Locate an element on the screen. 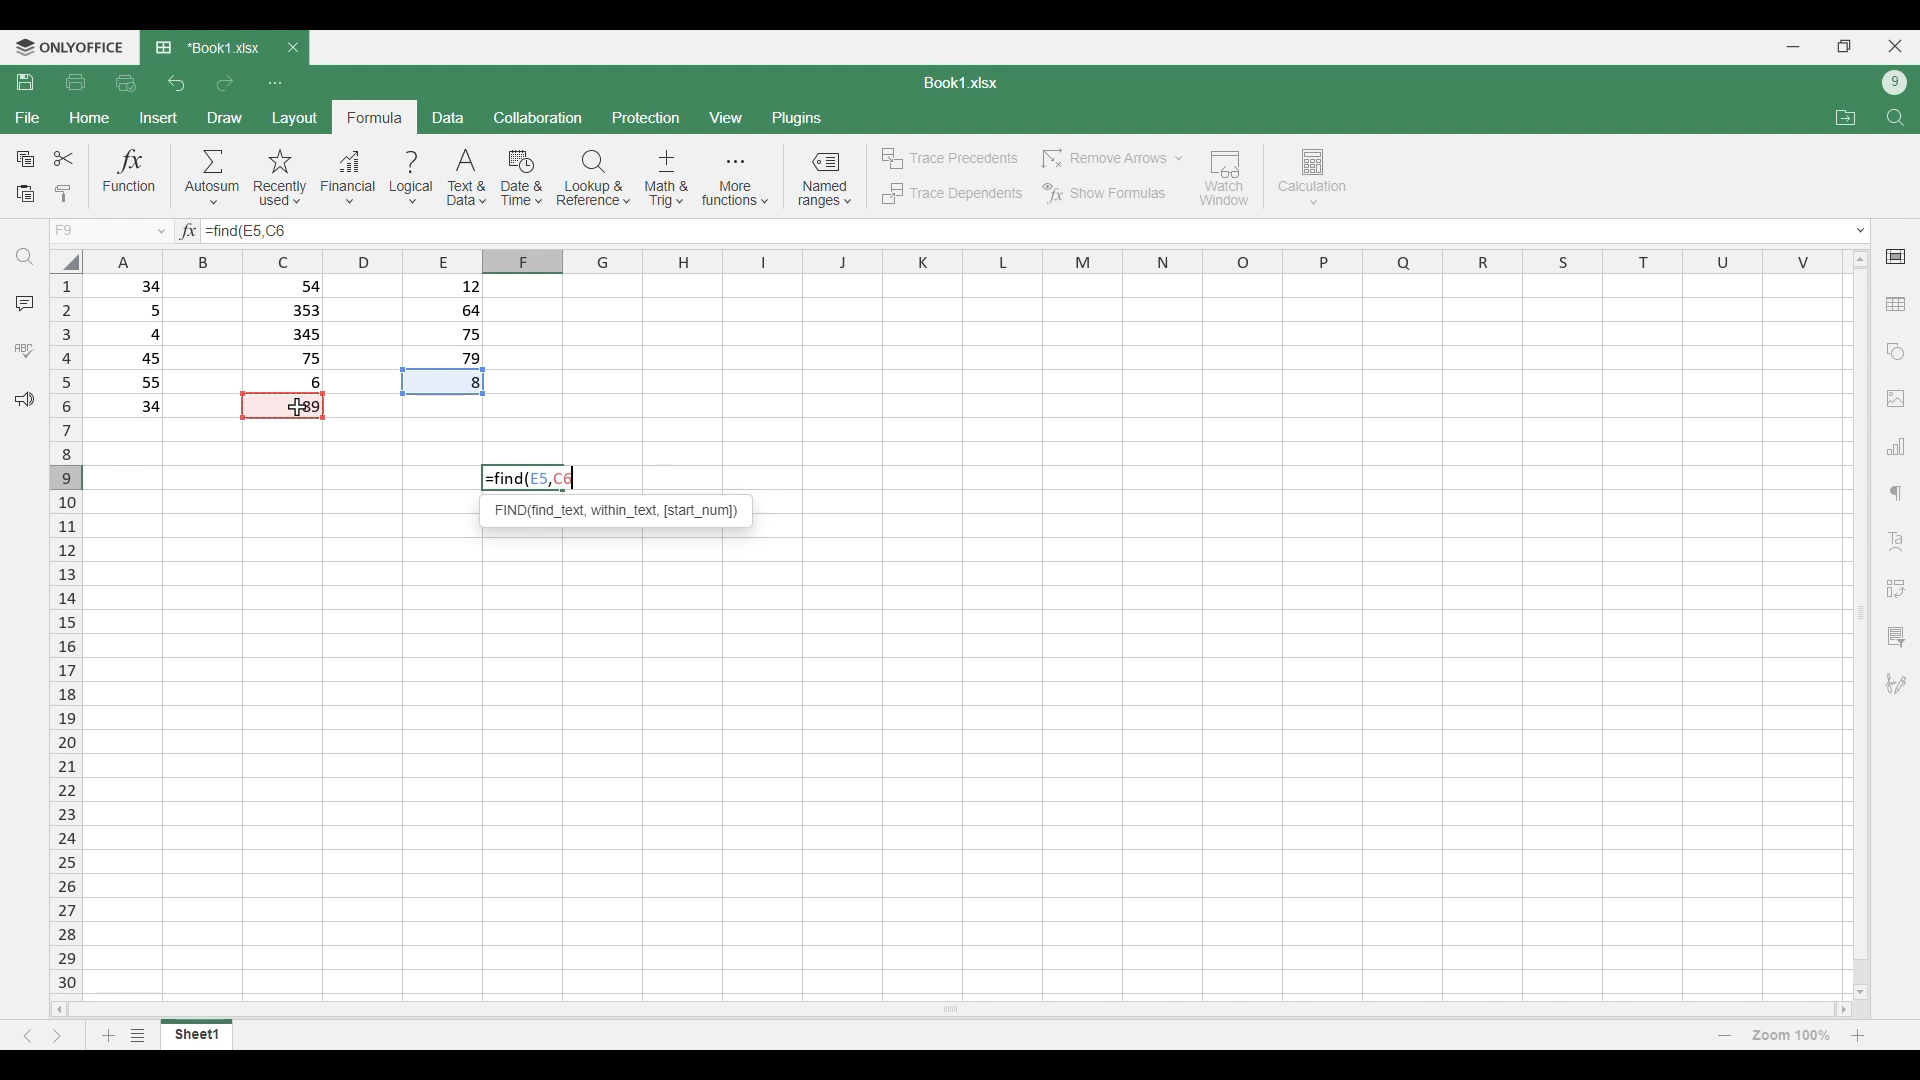 The image size is (1920, 1080). Cell settings is located at coordinates (1896, 257).